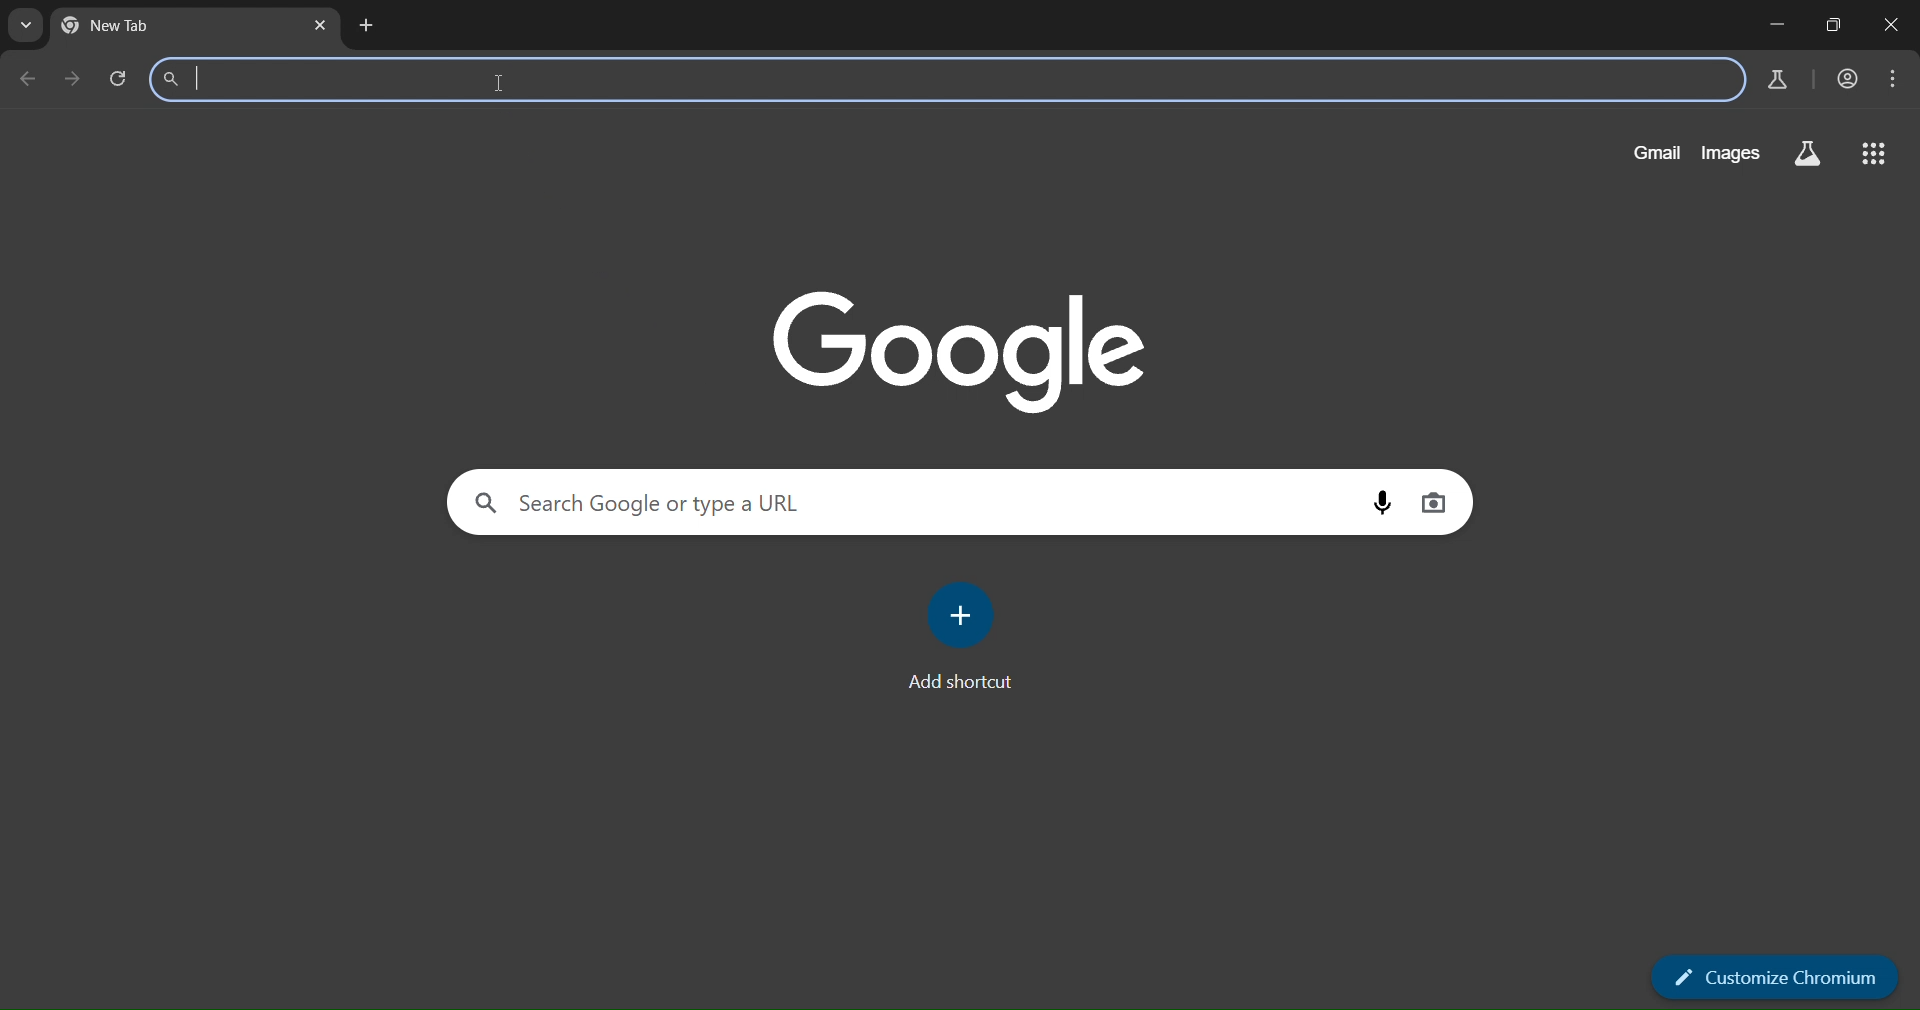 This screenshot has height=1010, width=1920. Describe the element at coordinates (1736, 152) in the screenshot. I see `images` at that location.